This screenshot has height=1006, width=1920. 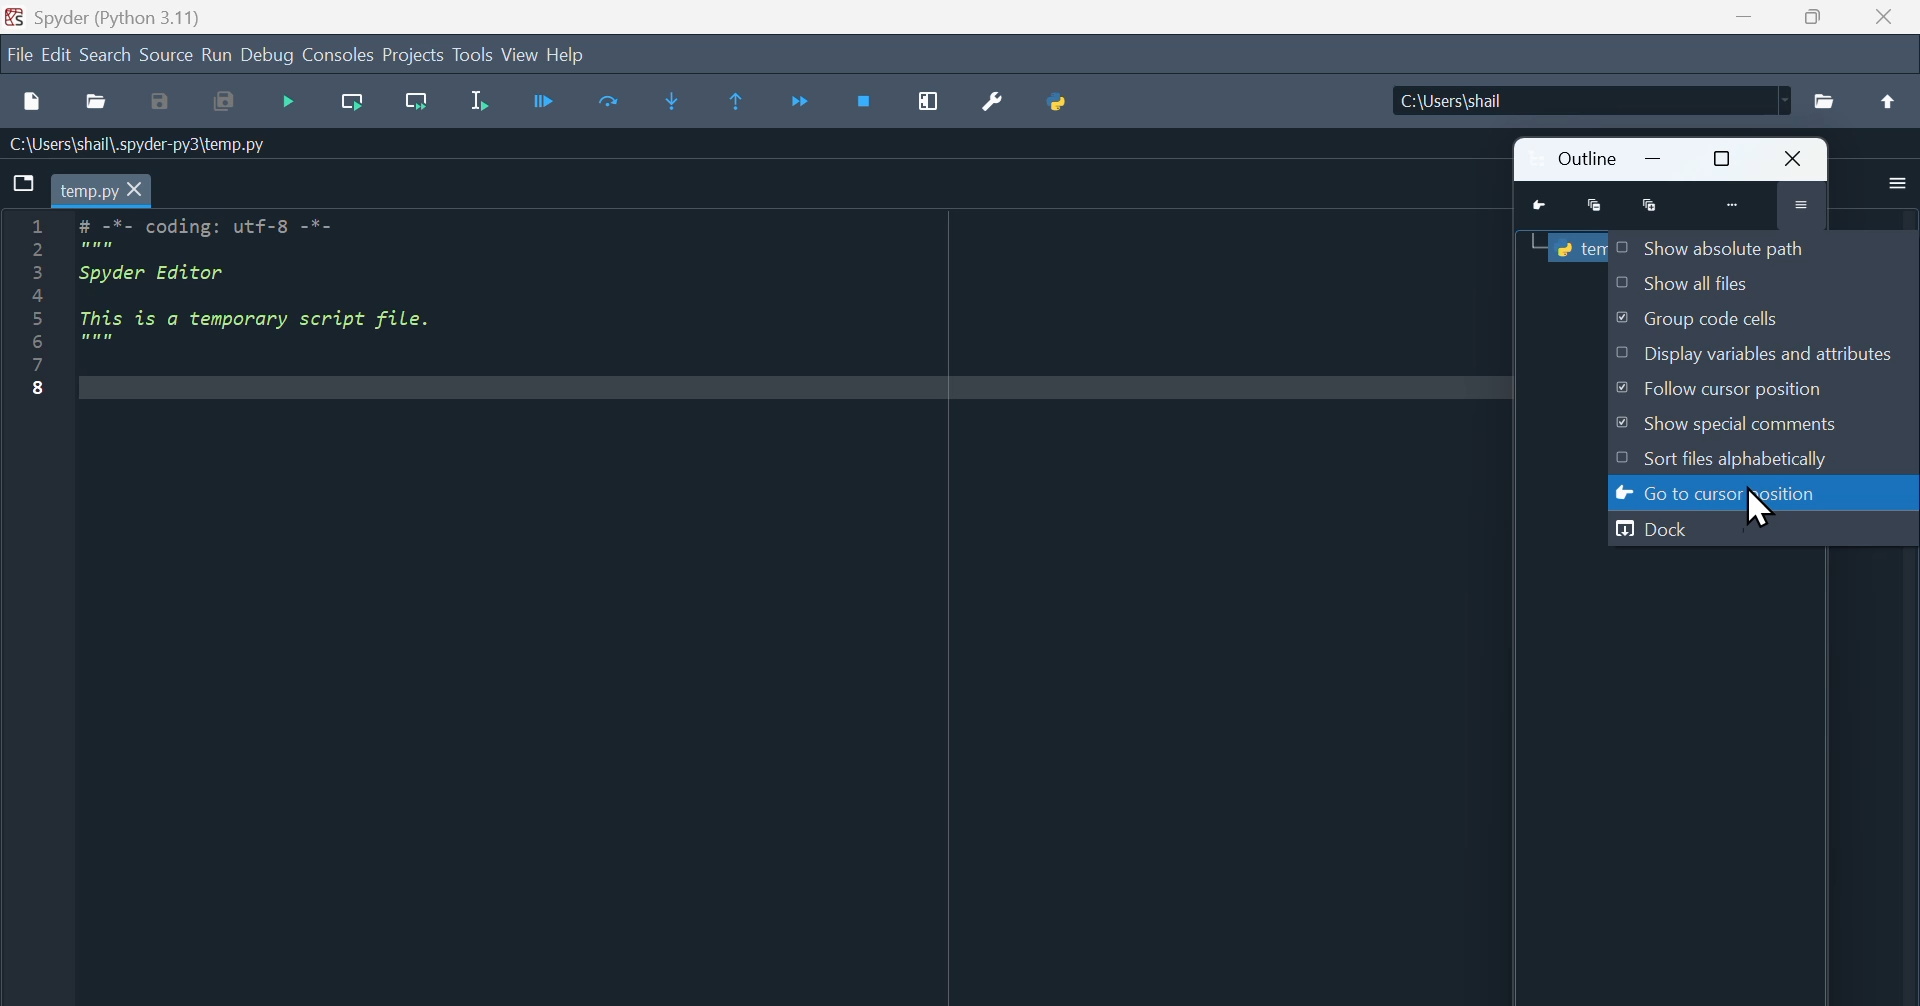 What do you see at coordinates (522, 53) in the screenshot?
I see `View` at bounding box center [522, 53].